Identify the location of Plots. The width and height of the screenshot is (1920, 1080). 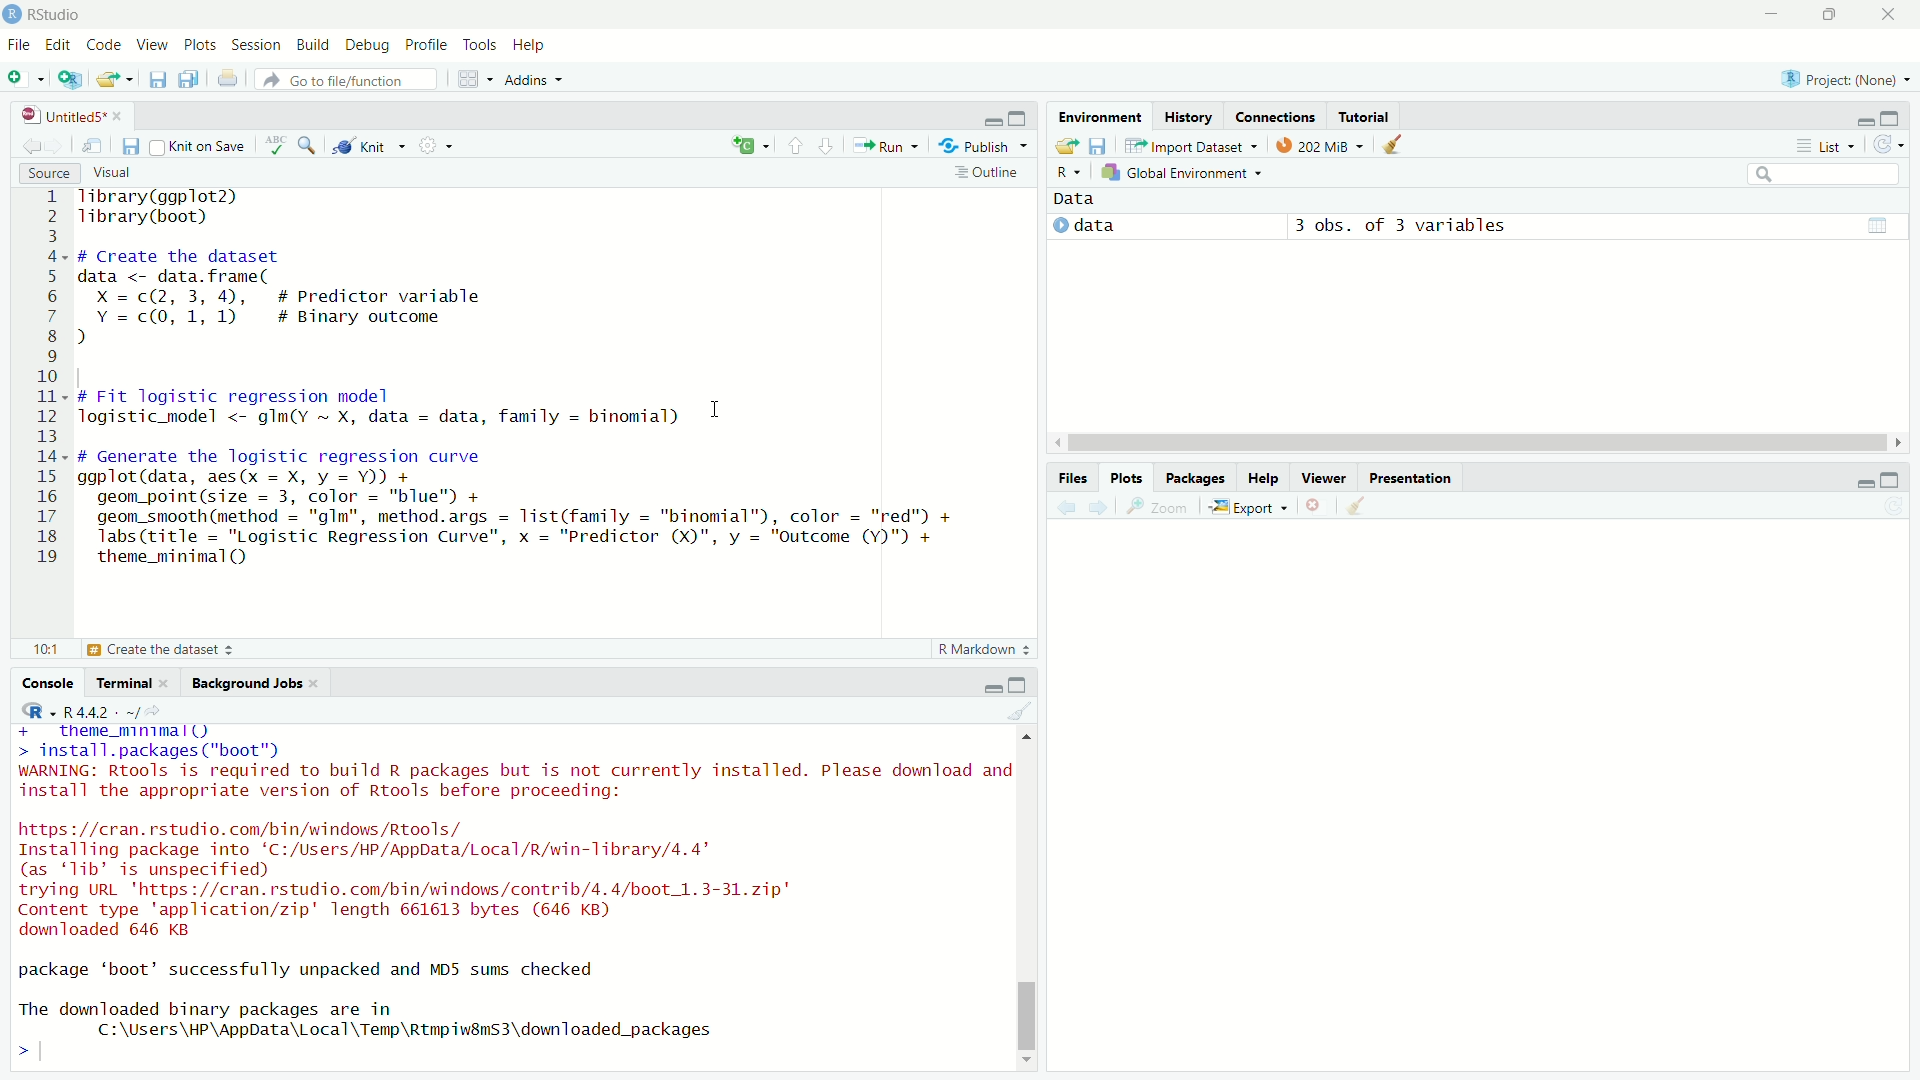
(1127, 477).